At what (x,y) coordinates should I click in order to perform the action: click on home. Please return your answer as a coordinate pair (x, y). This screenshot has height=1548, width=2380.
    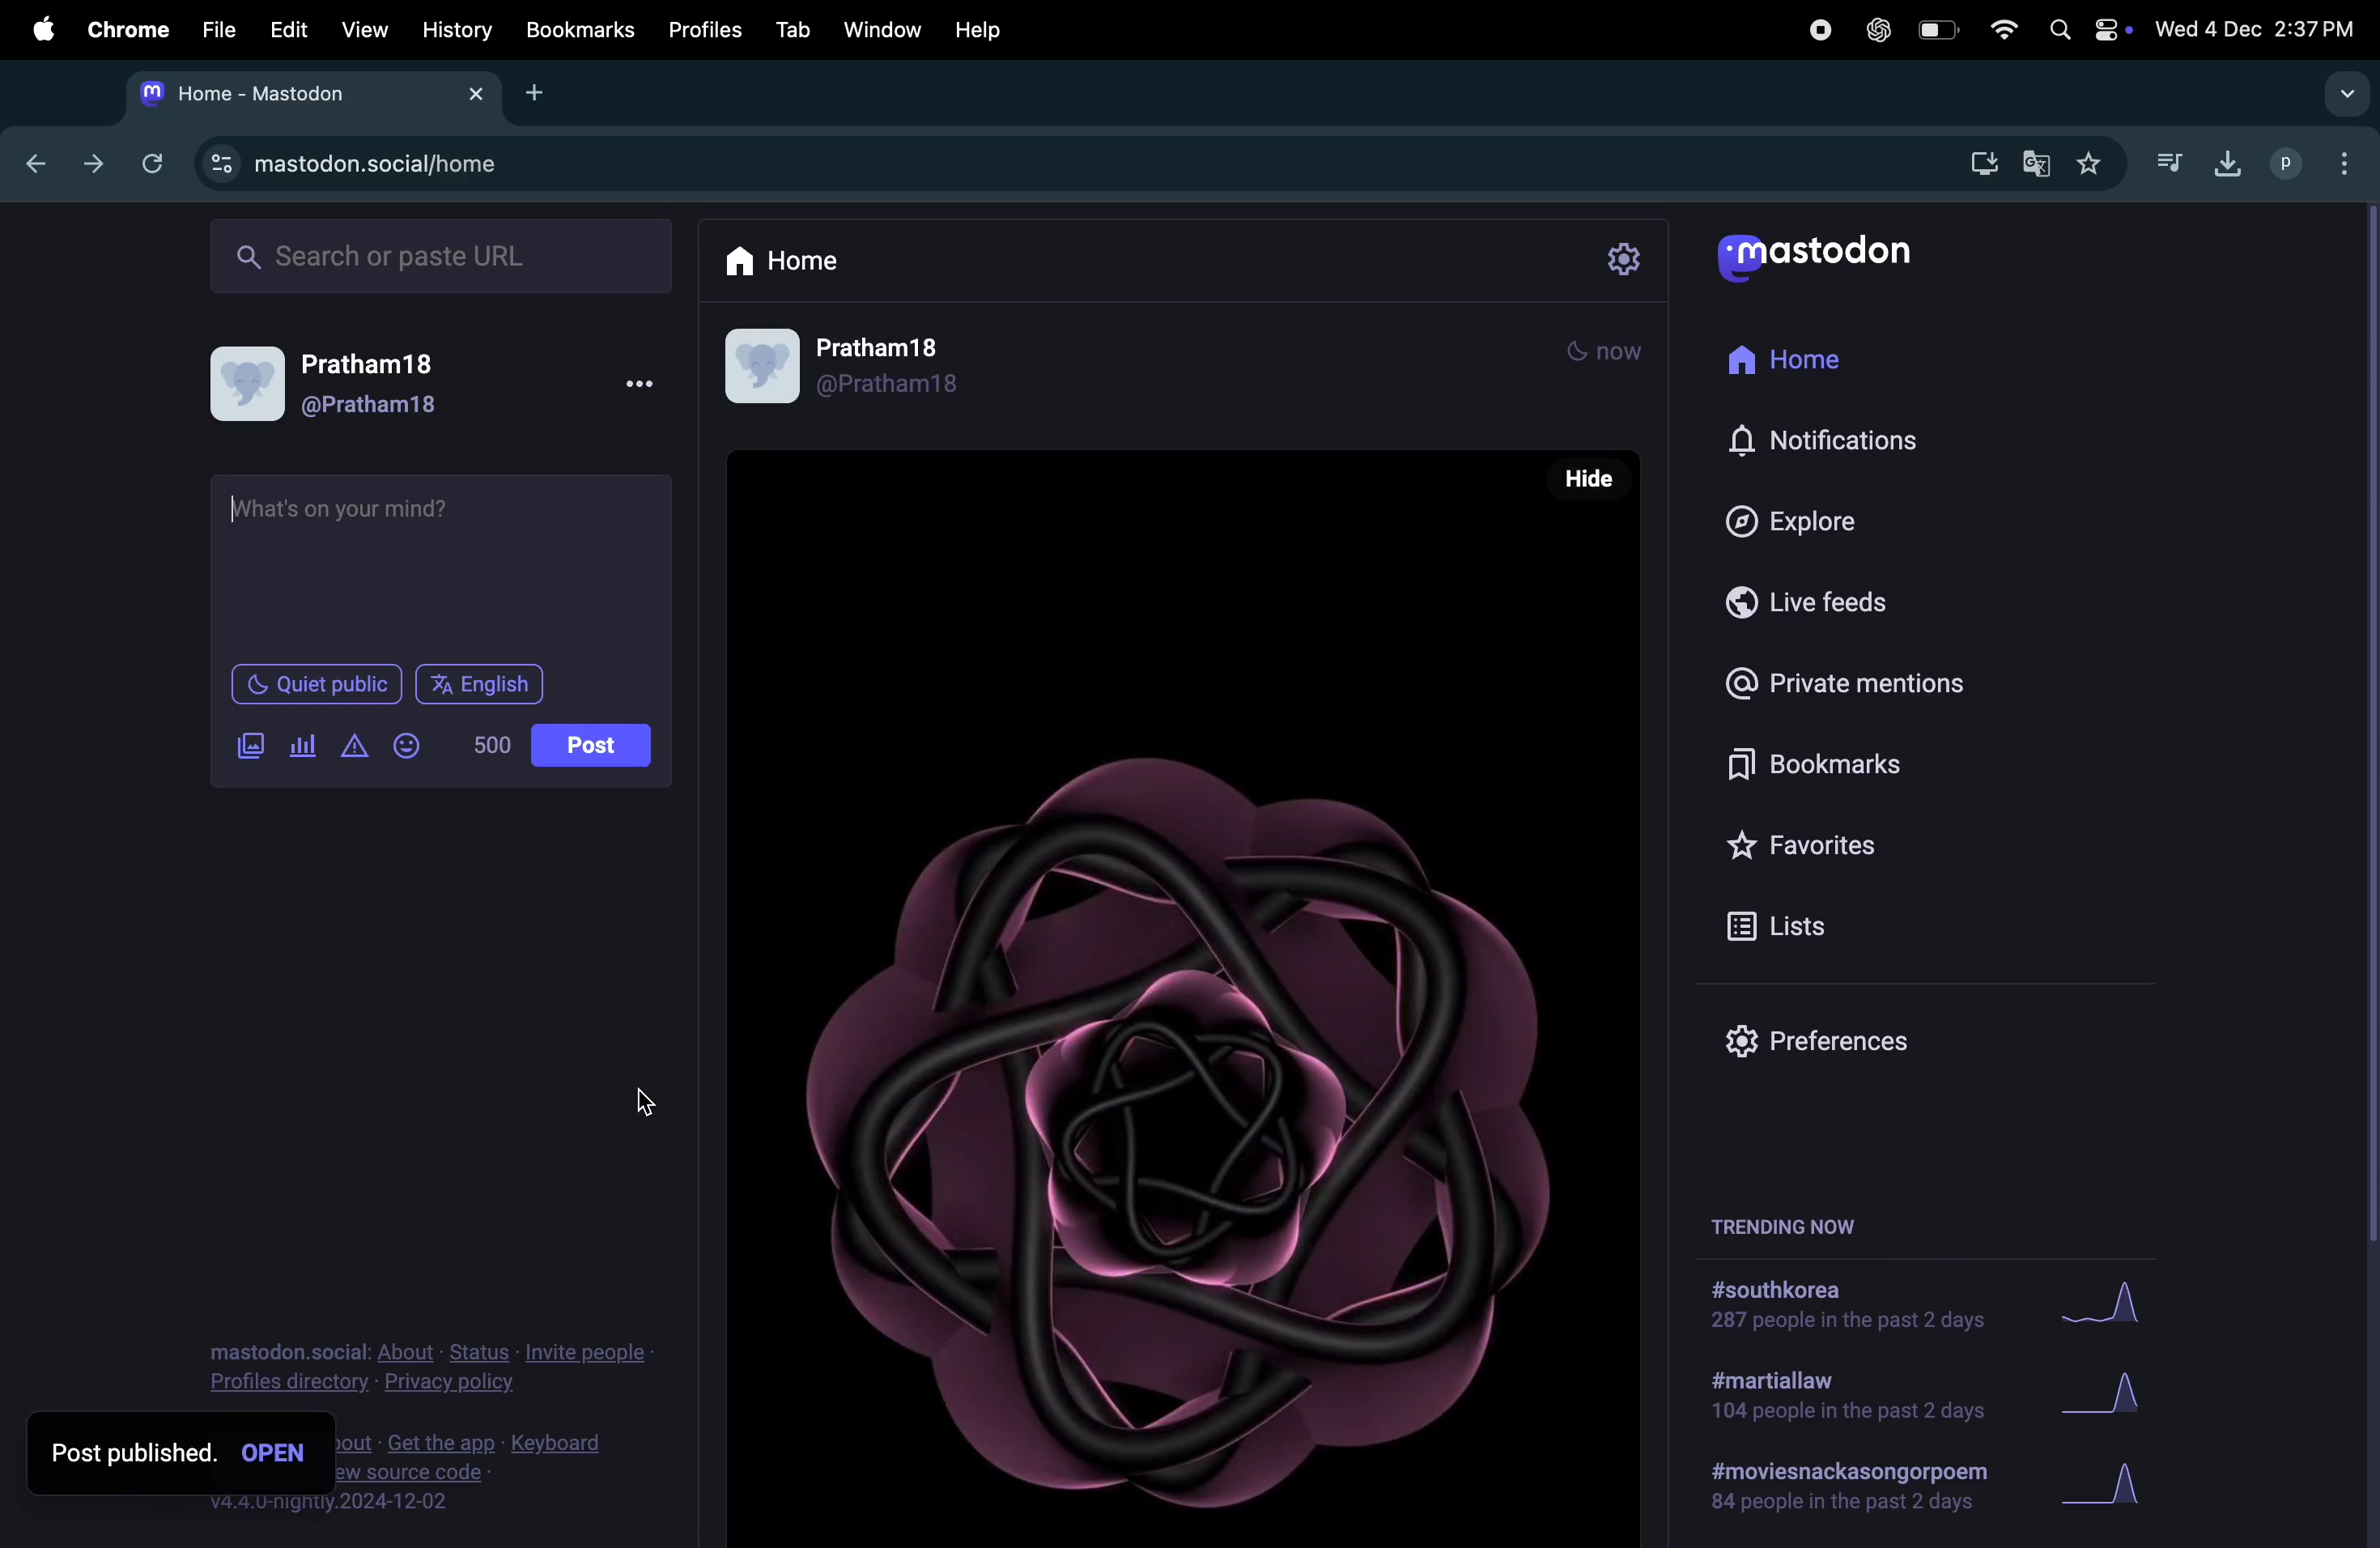
    Looking at the image, I should click on (1790, 362).